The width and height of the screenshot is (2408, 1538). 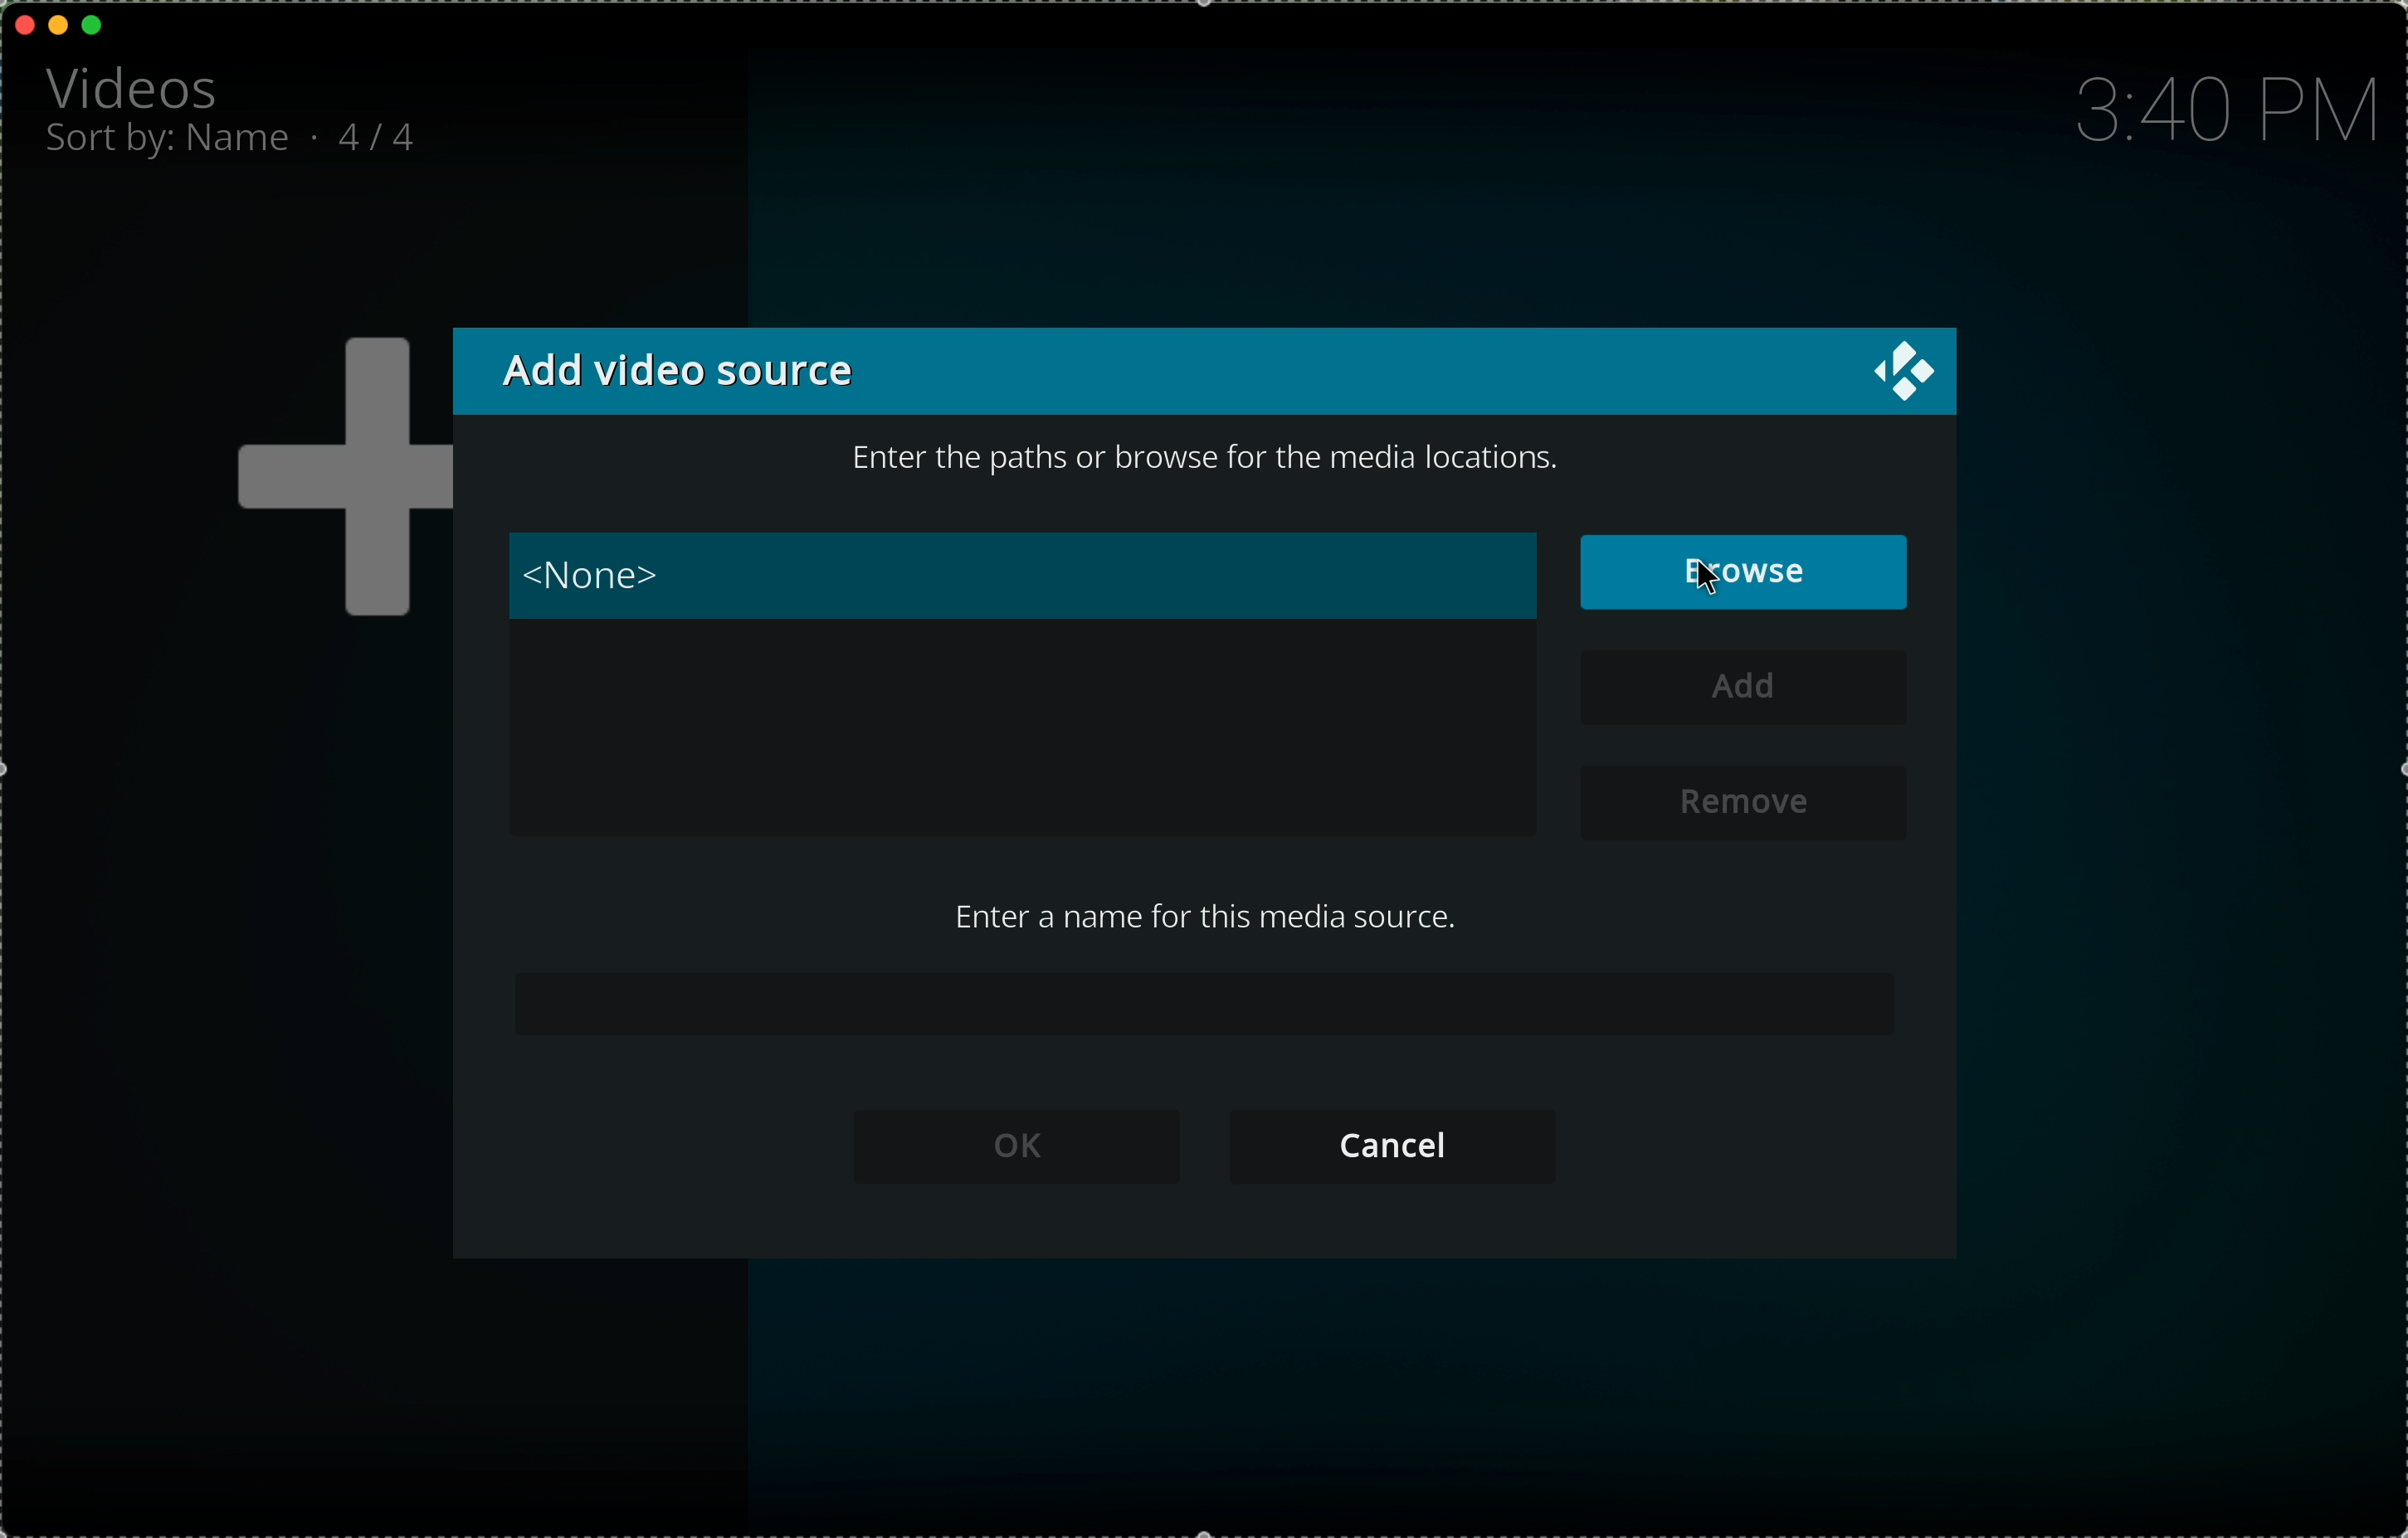 I want to click on add video source, so click(x=673, y=372).